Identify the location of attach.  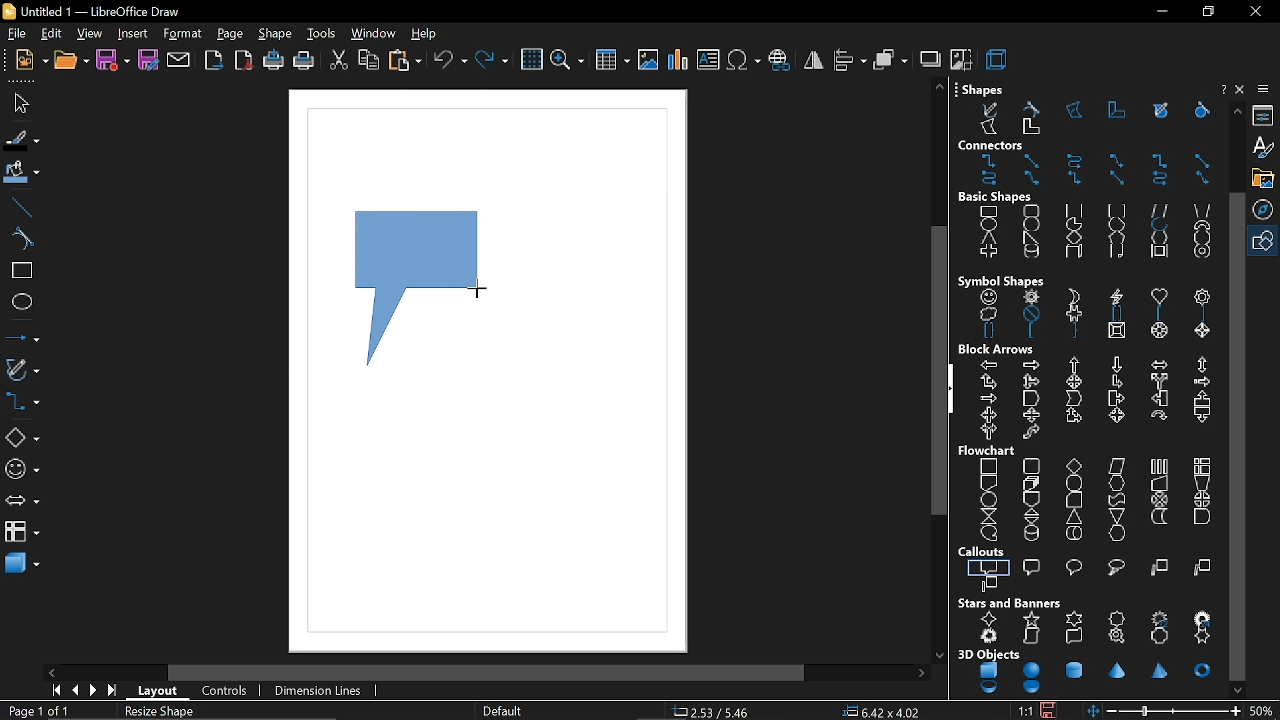
(179, 62).